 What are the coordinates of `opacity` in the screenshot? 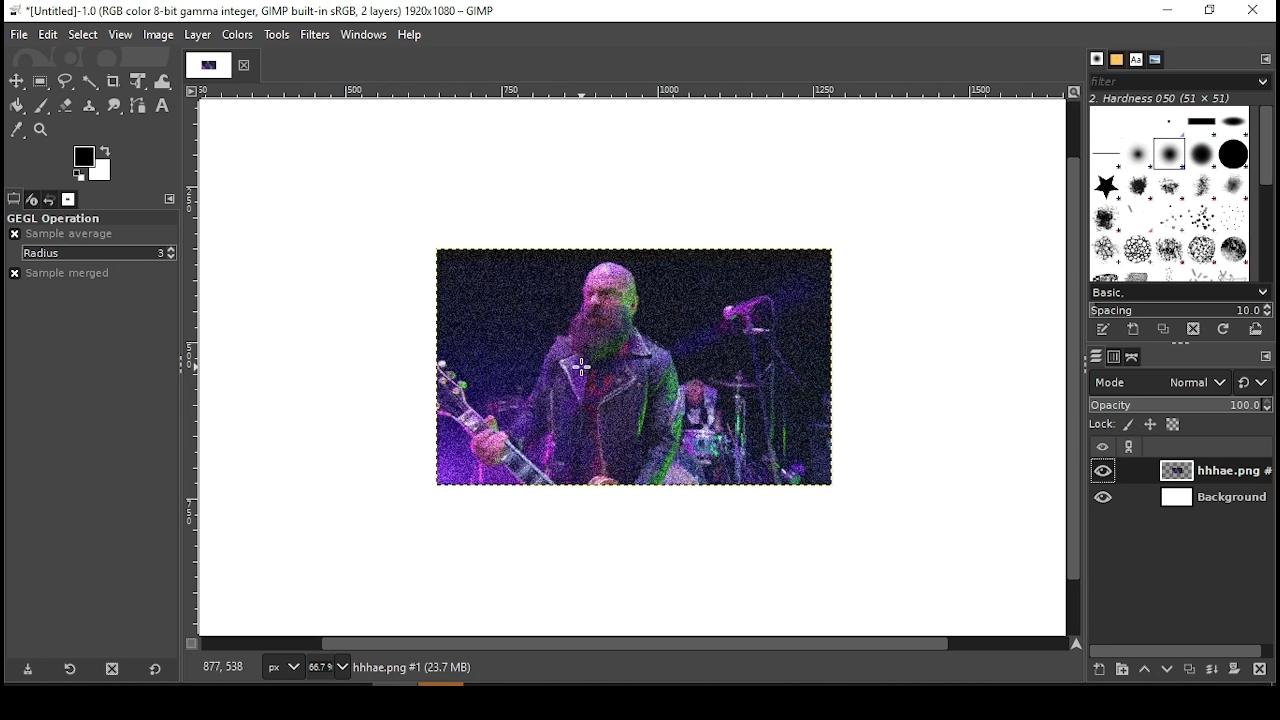 It's located at (1179, 405).